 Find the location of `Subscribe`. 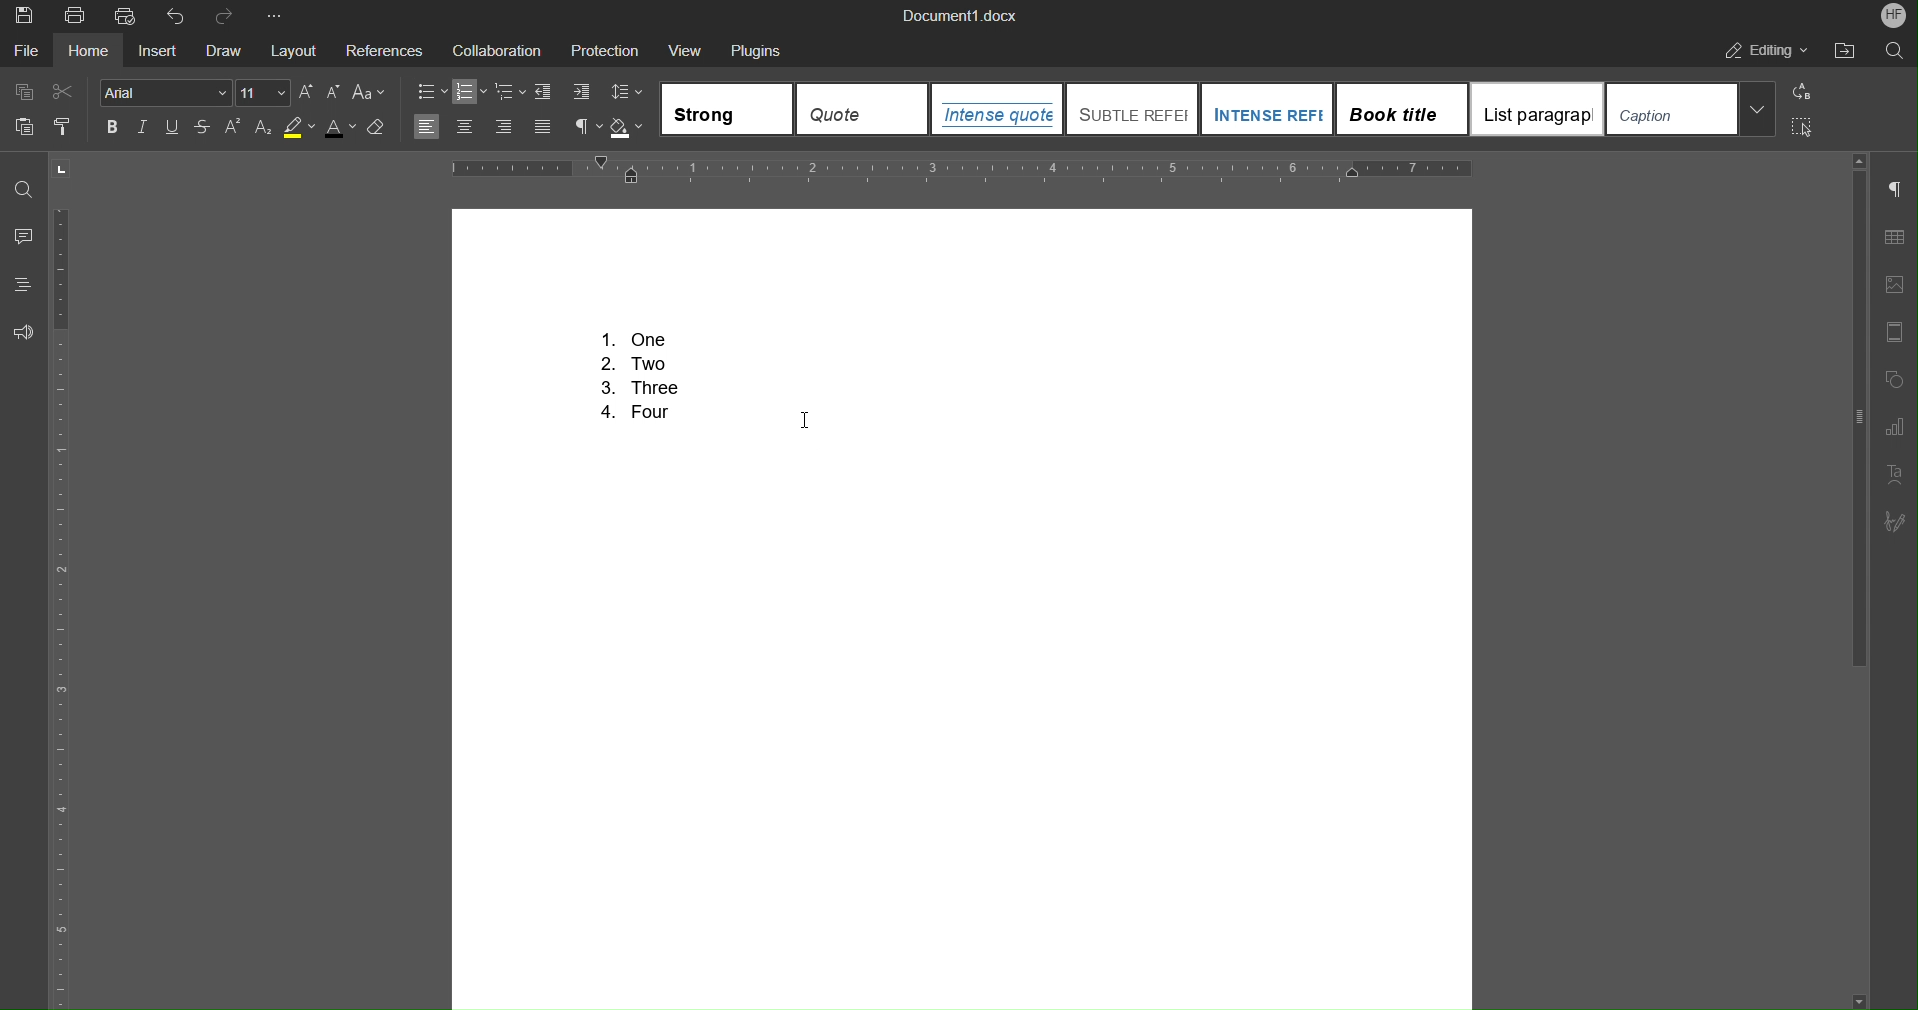

Subscribe is located at coordinates (1894, 524).